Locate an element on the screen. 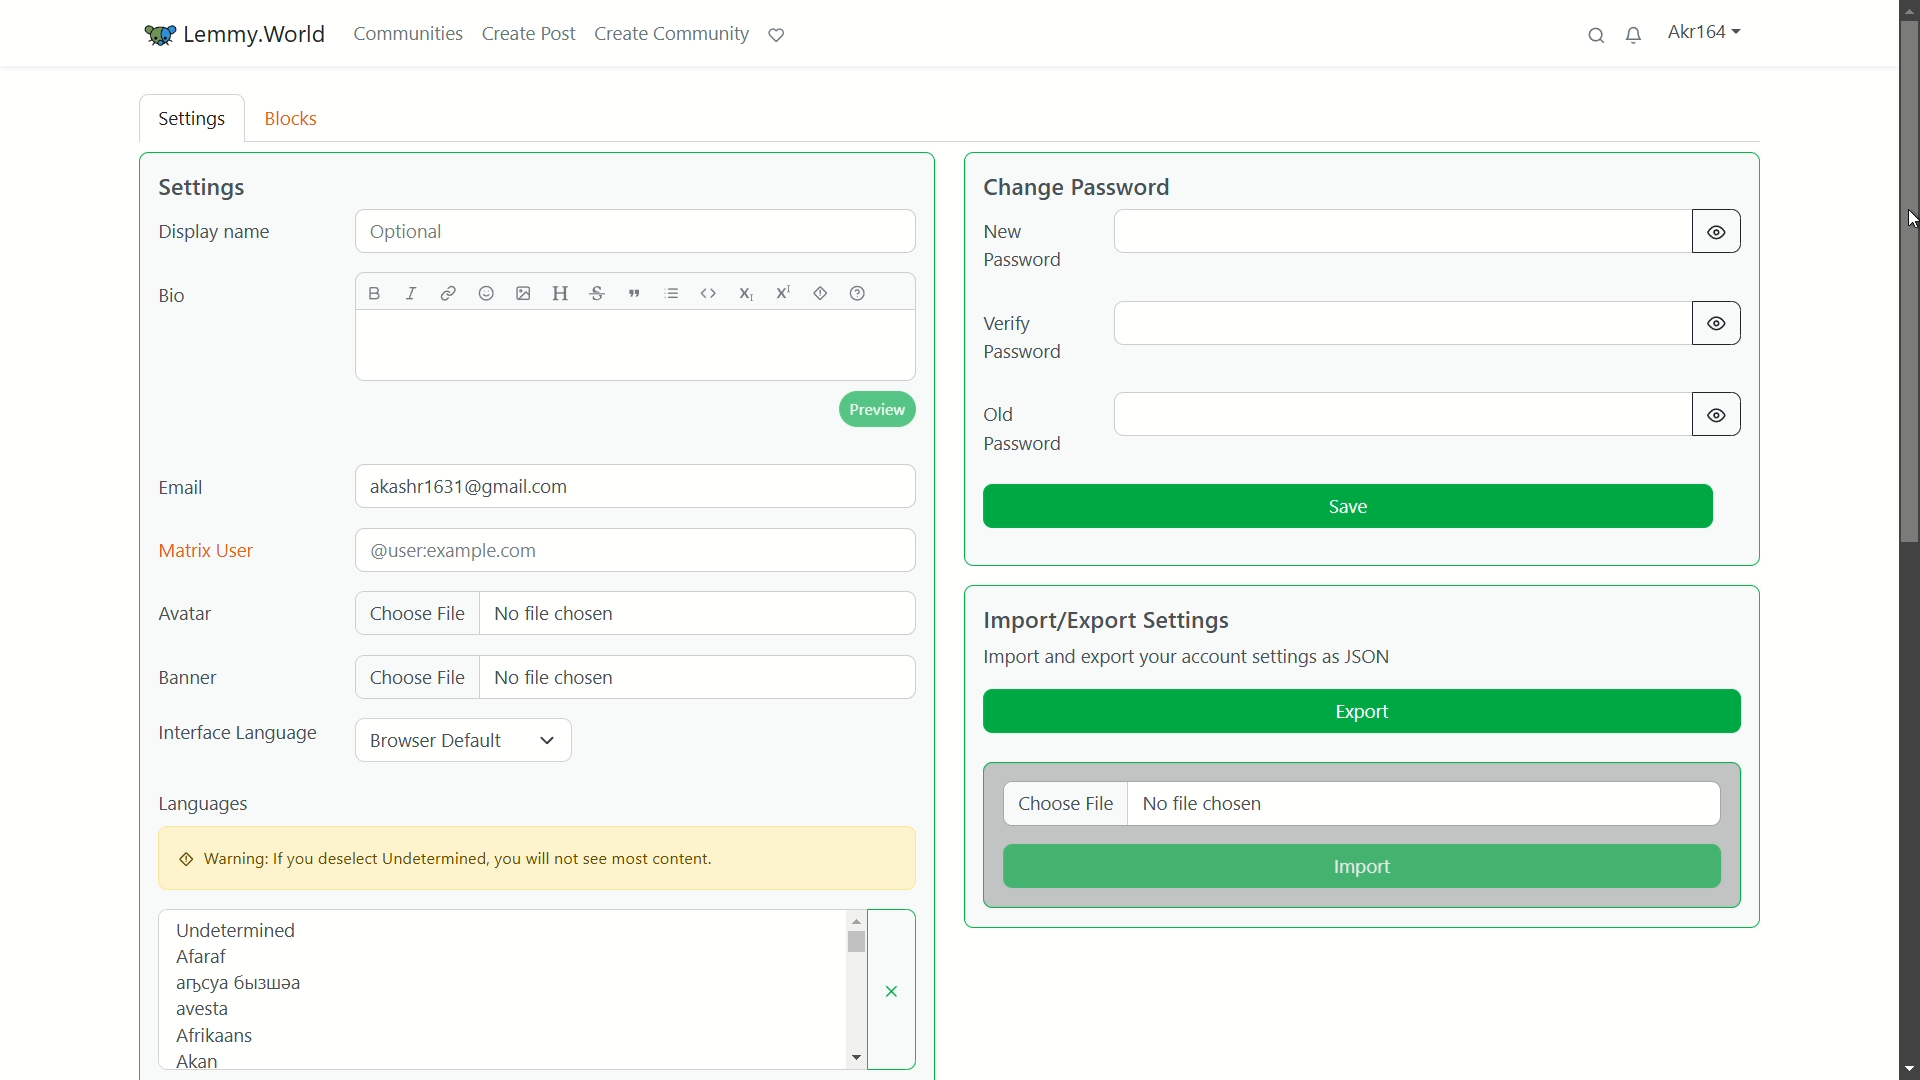 This screenshot has width=1920, height=1080. search is located at coordinates (1595, 35).